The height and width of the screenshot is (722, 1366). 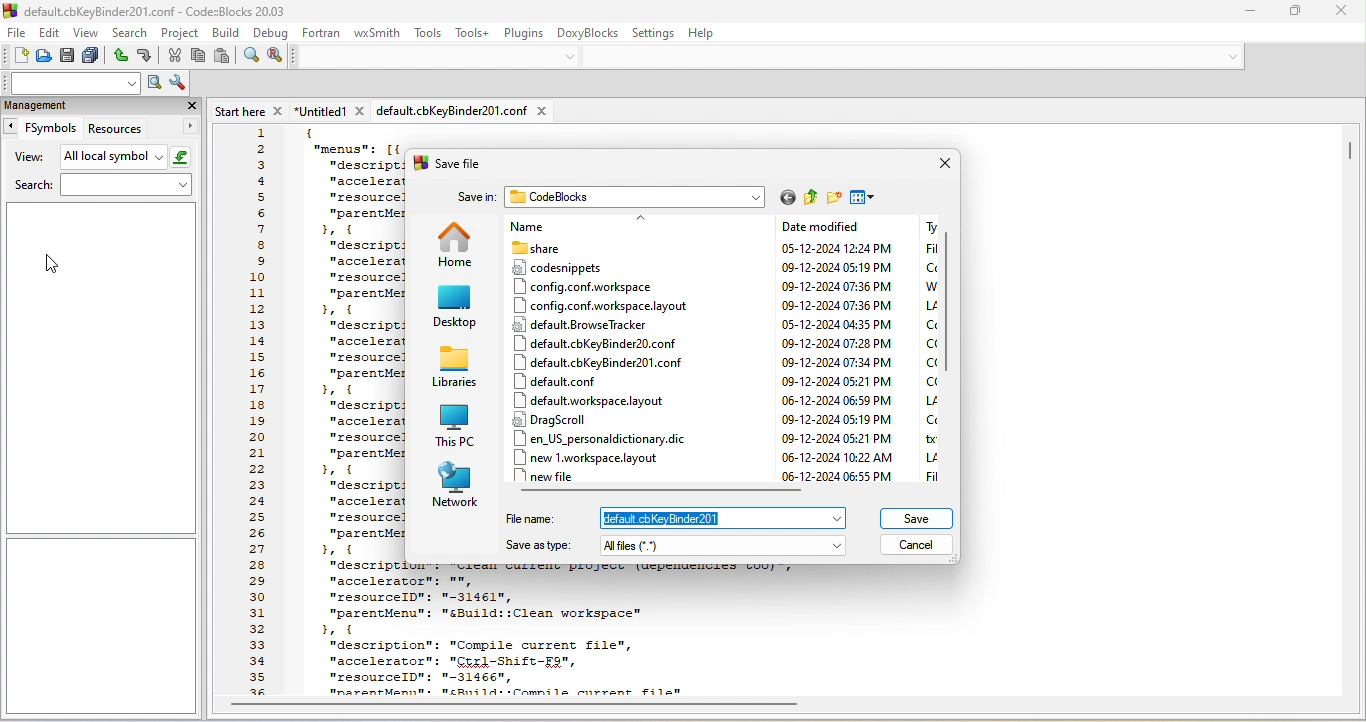 I want to click on save in, so click(x=474, y=198).